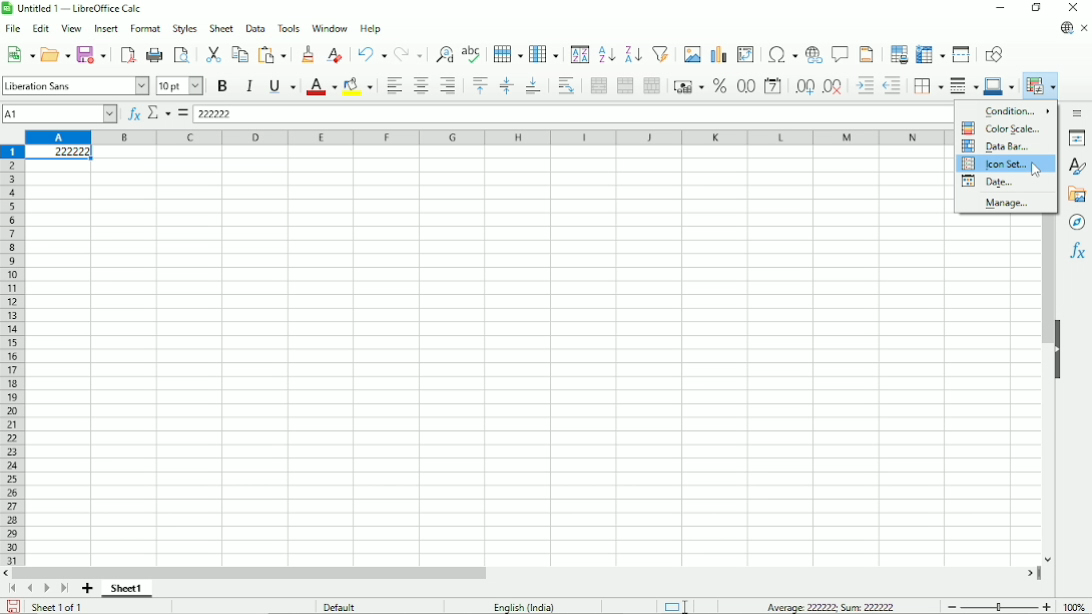 The image size is (1092, 614). What do you see at coordinates (898, 54) in the screenshot?
I see `Define print area` at bounding box center [898, 54].